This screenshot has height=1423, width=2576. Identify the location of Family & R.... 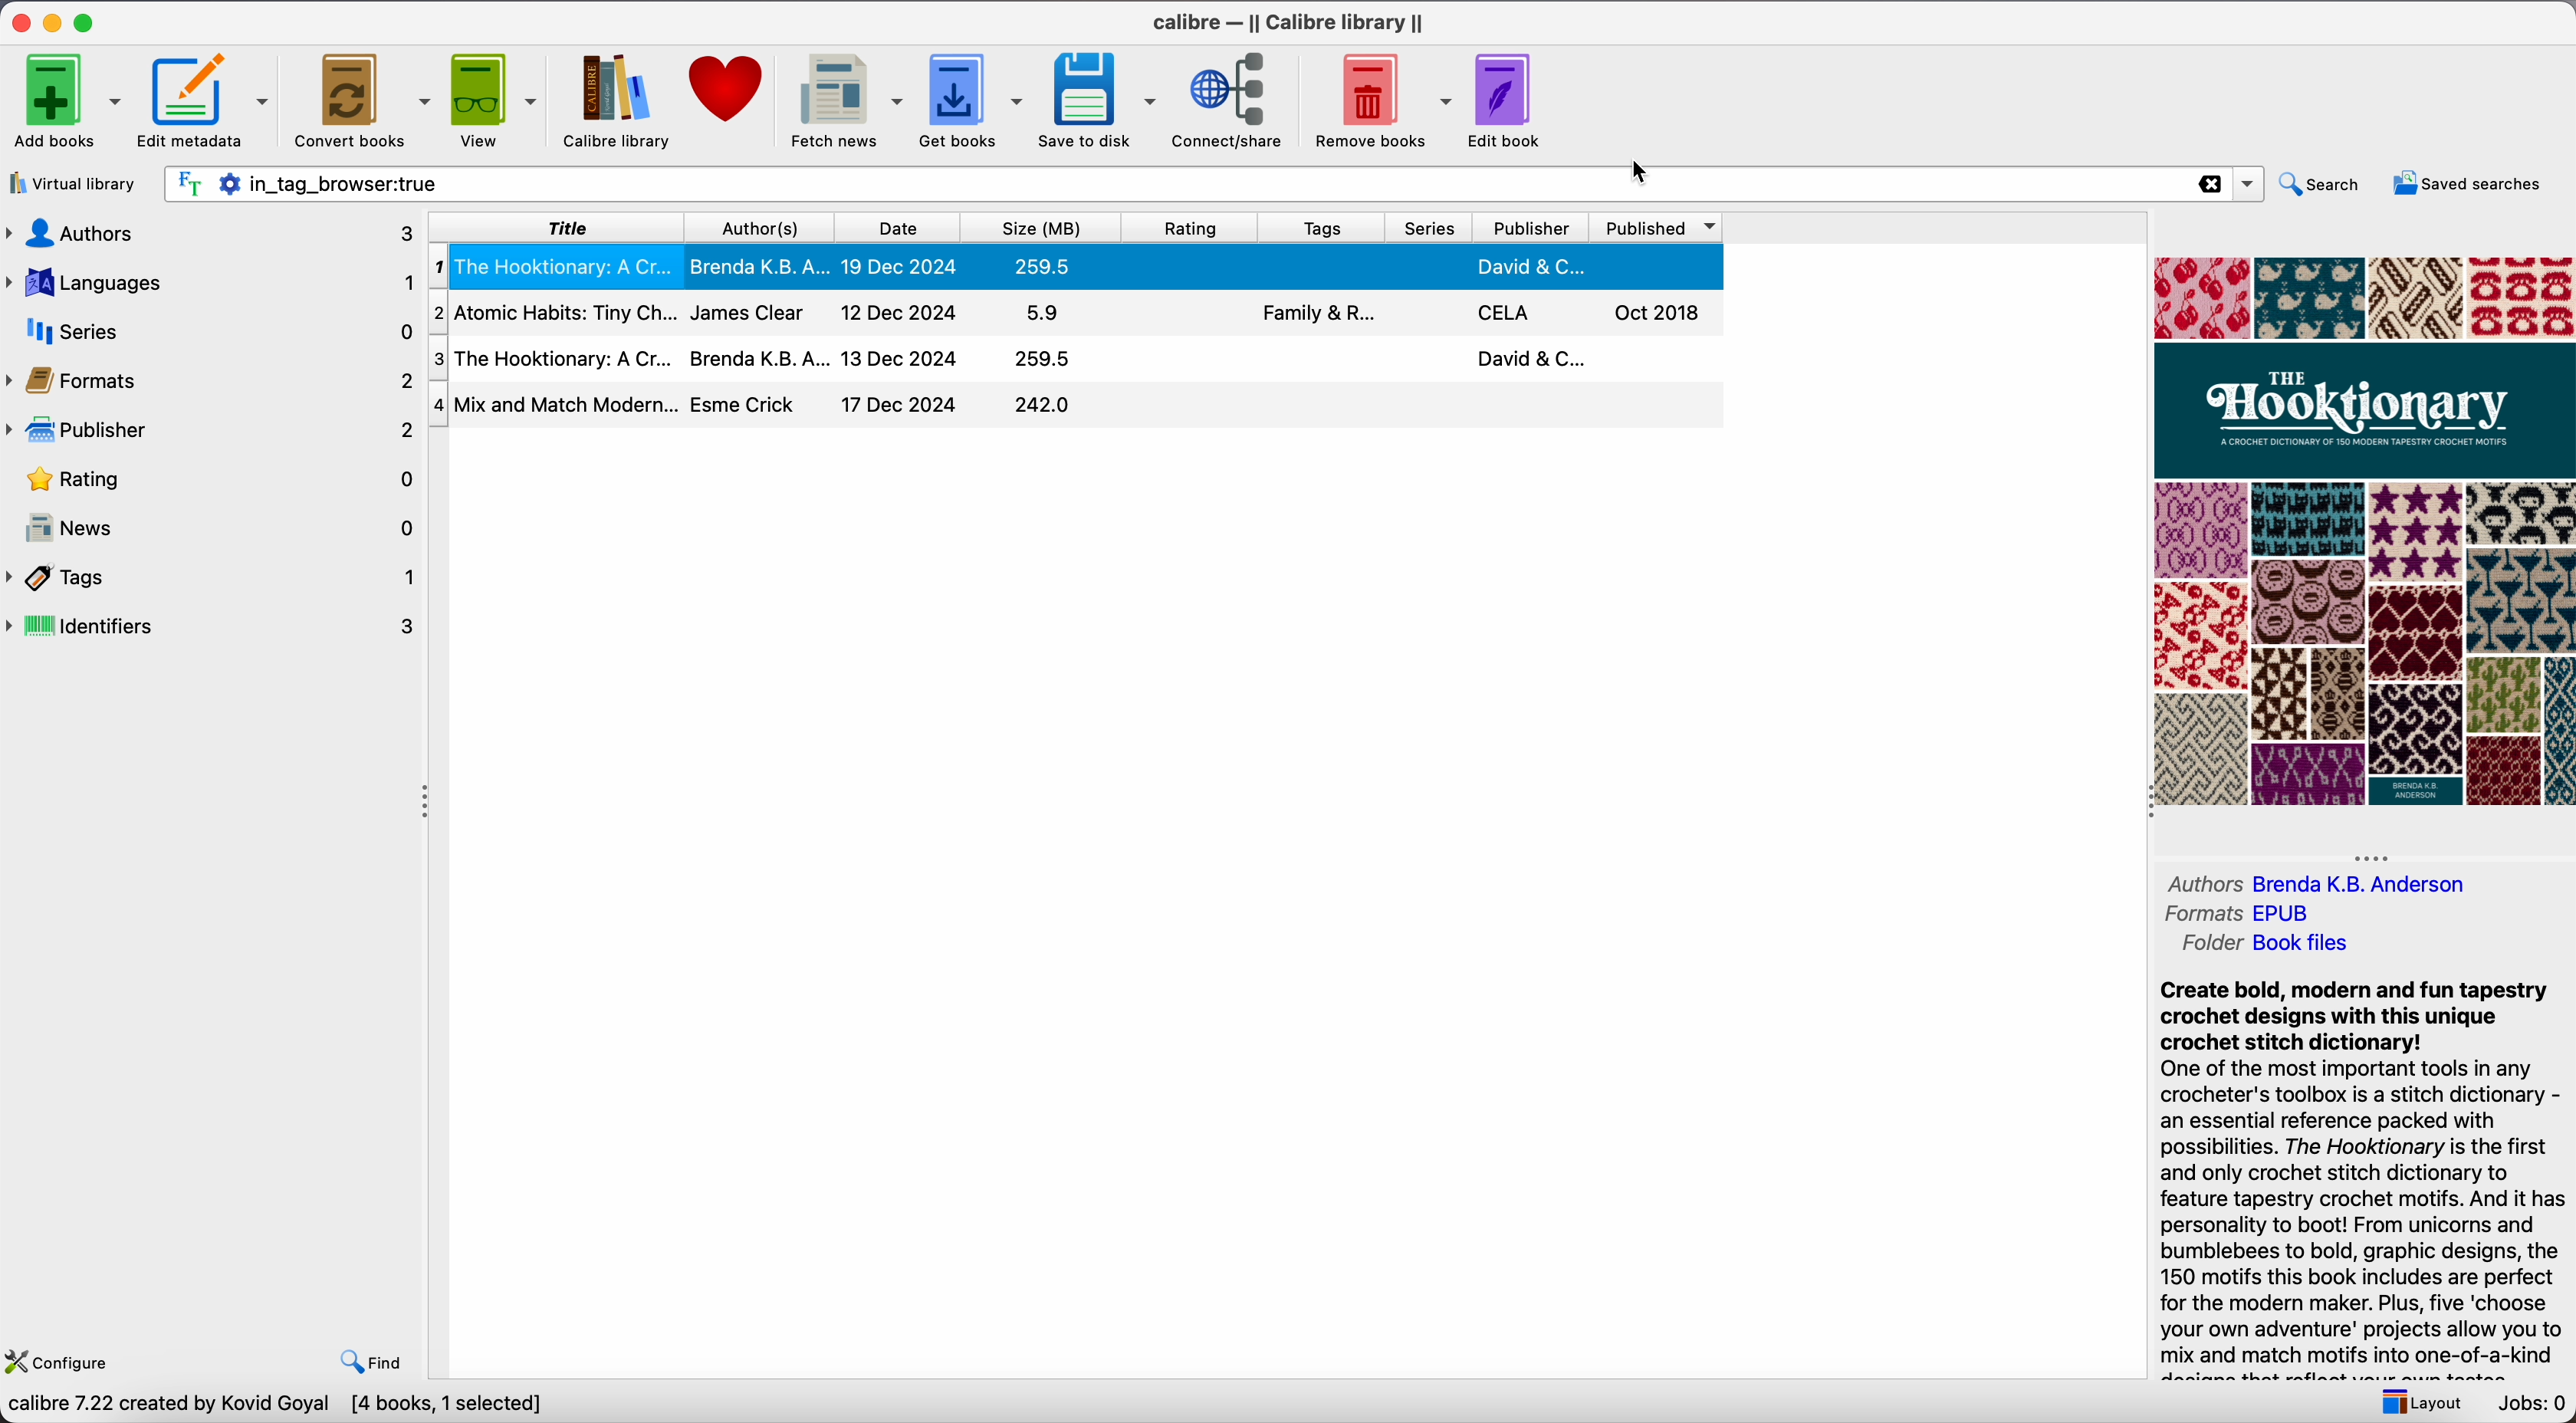
(1321, 314).